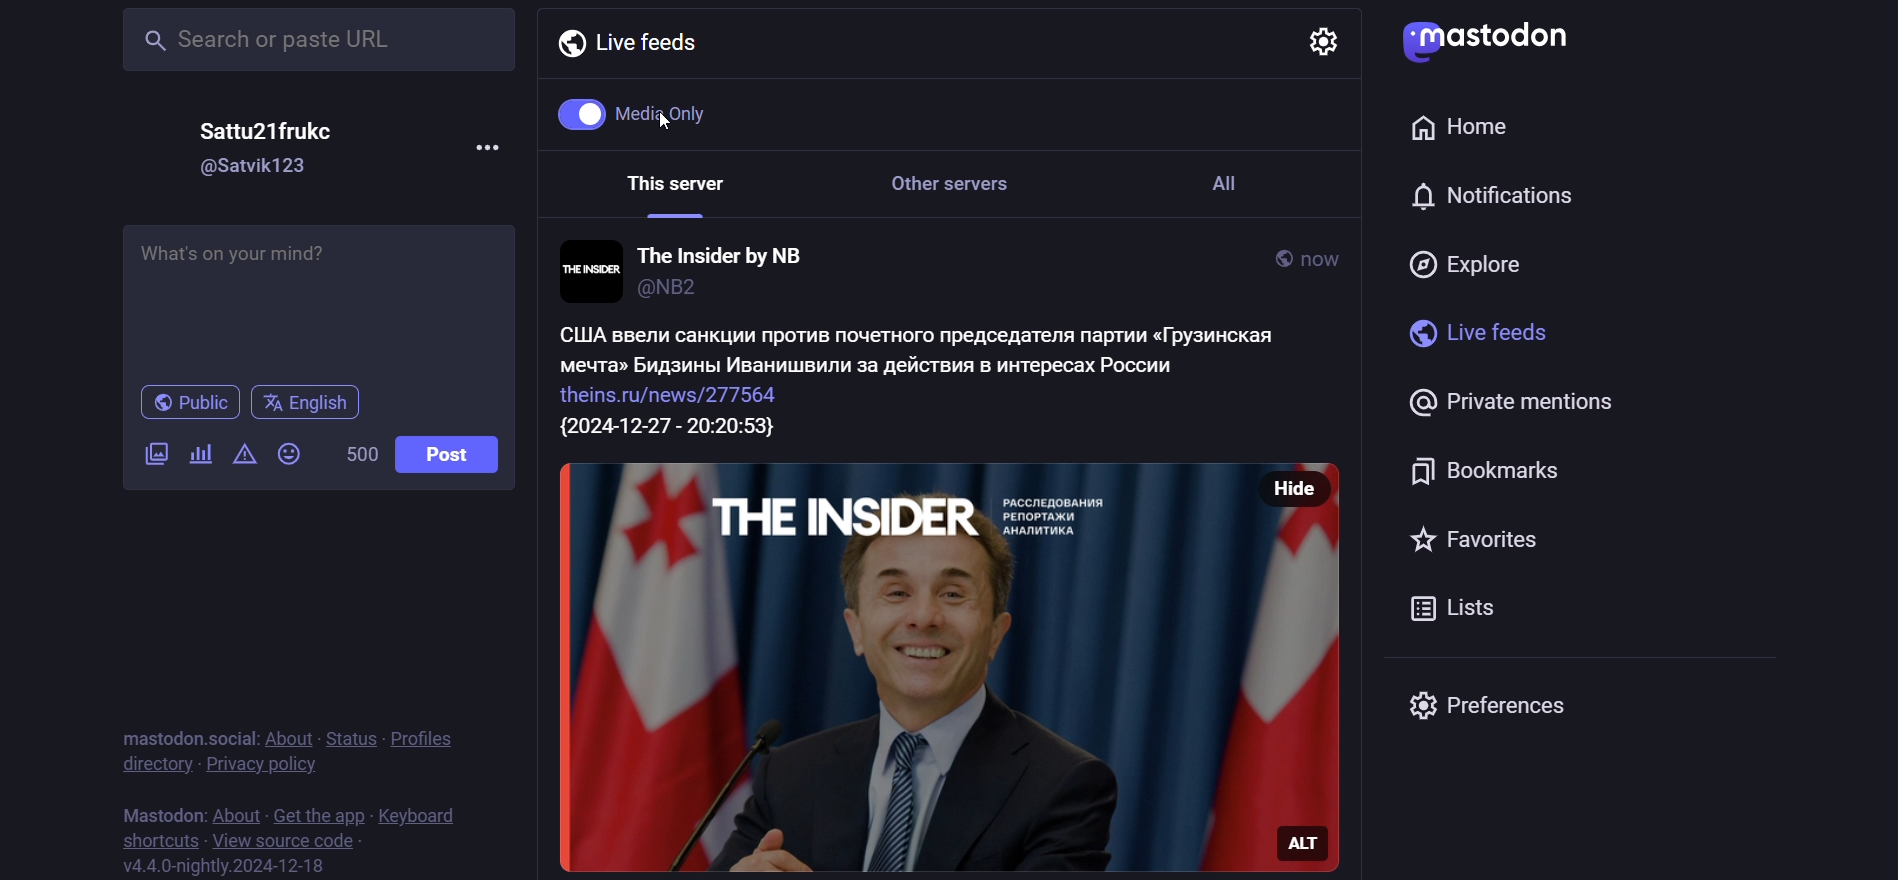 This screenshot has height=880, width=1898. Describe the element at coordinates (315, 43) in the screenshot. I see `search` at that location.